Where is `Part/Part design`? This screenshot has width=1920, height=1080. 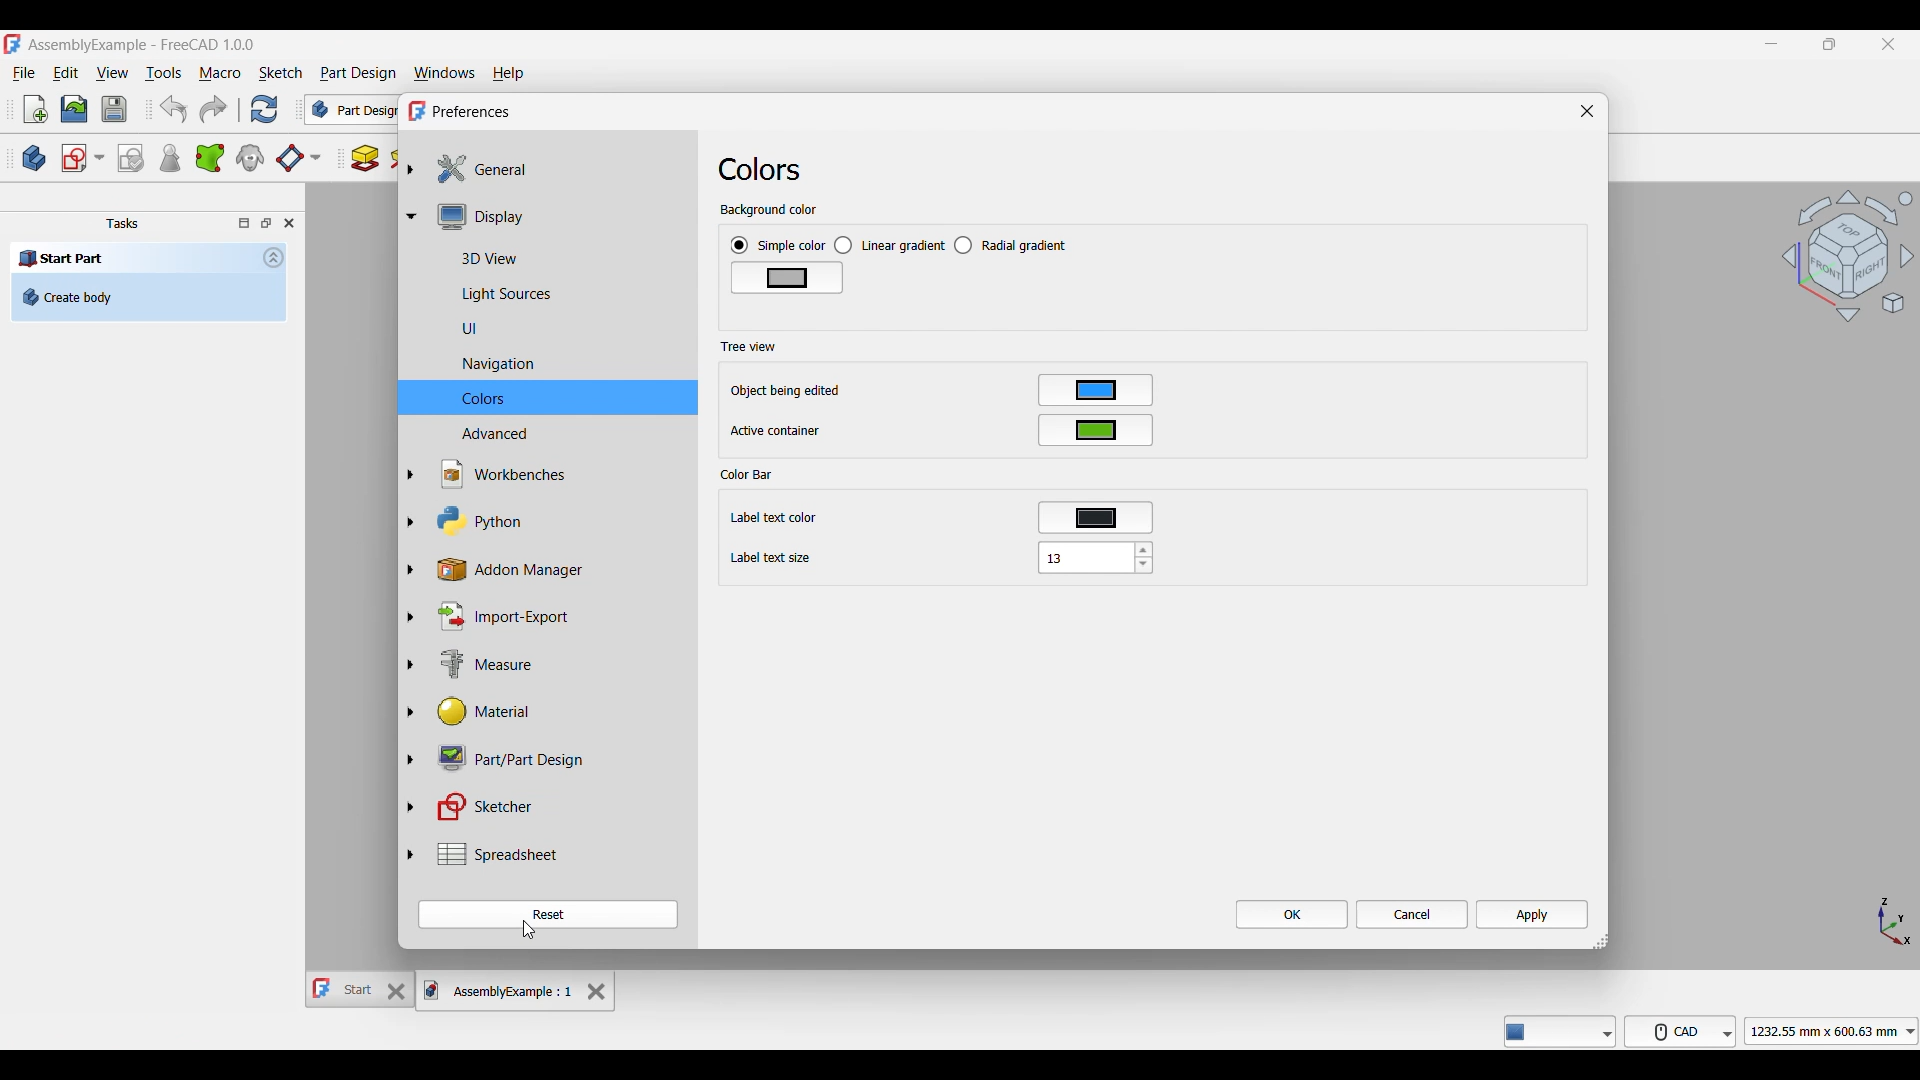
Part/Part design is located at coordinates (500, 759).